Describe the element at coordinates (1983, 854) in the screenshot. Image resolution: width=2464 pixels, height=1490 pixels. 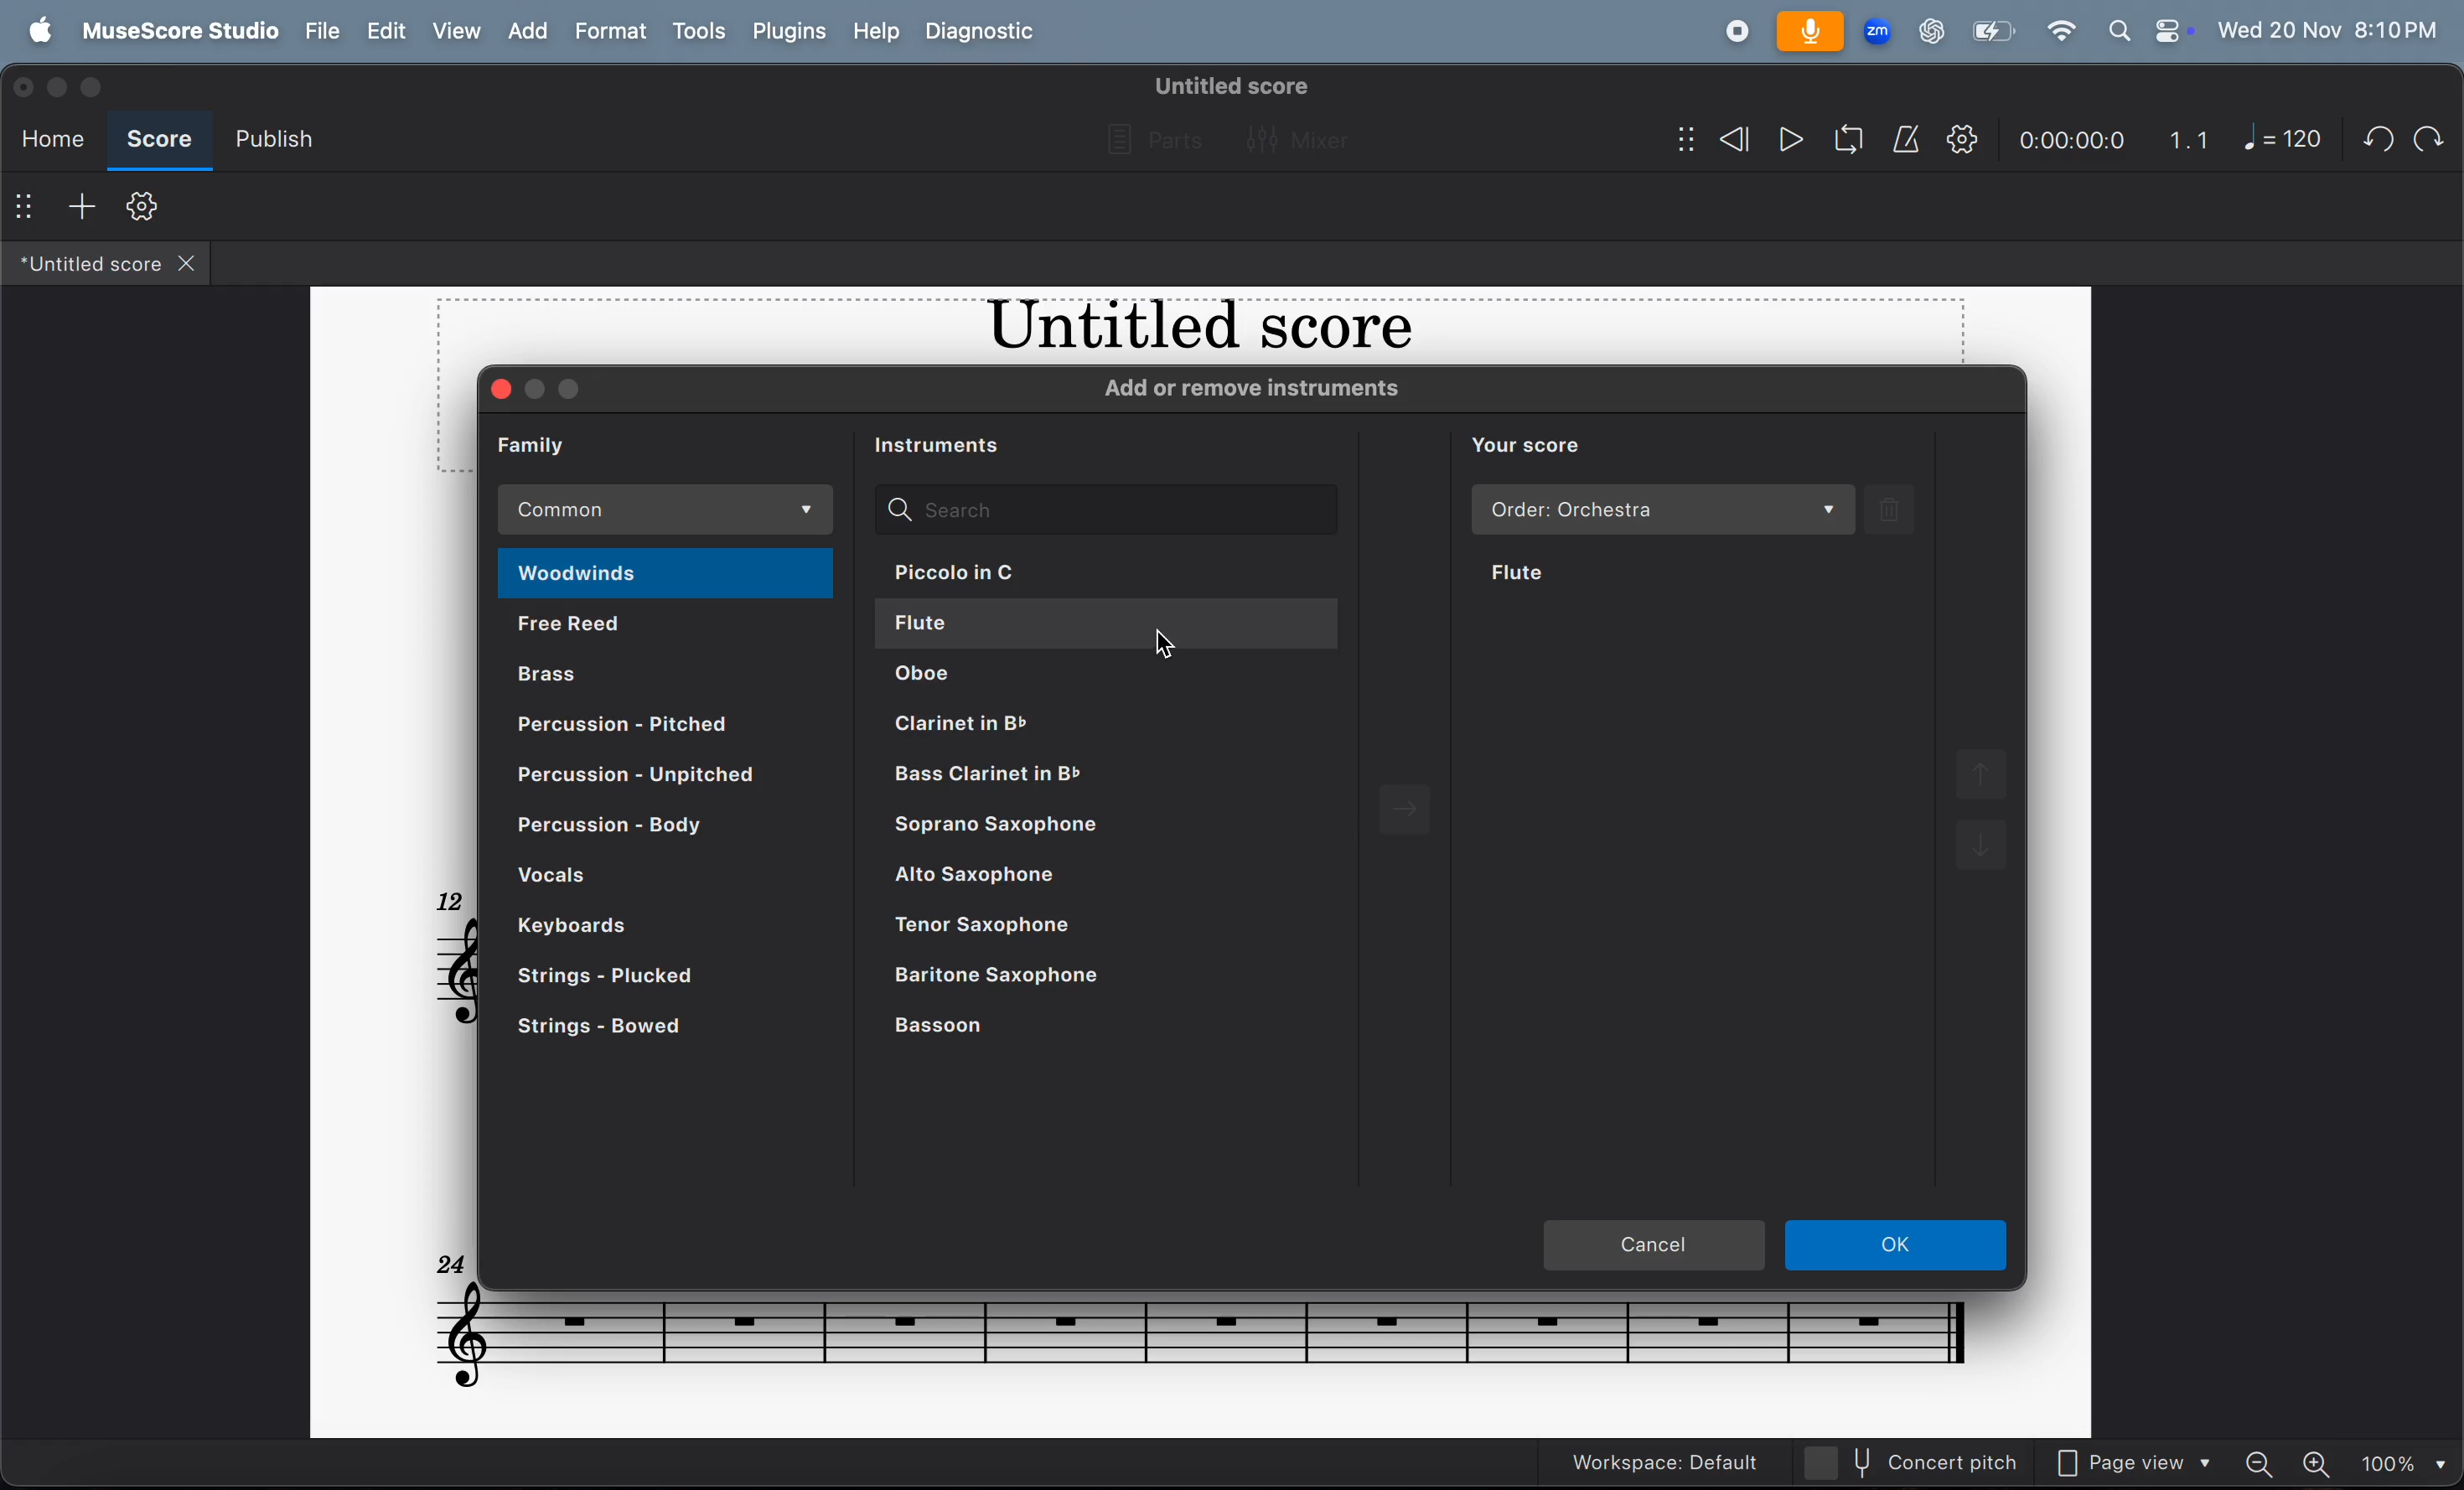
I see `move down` at that location.